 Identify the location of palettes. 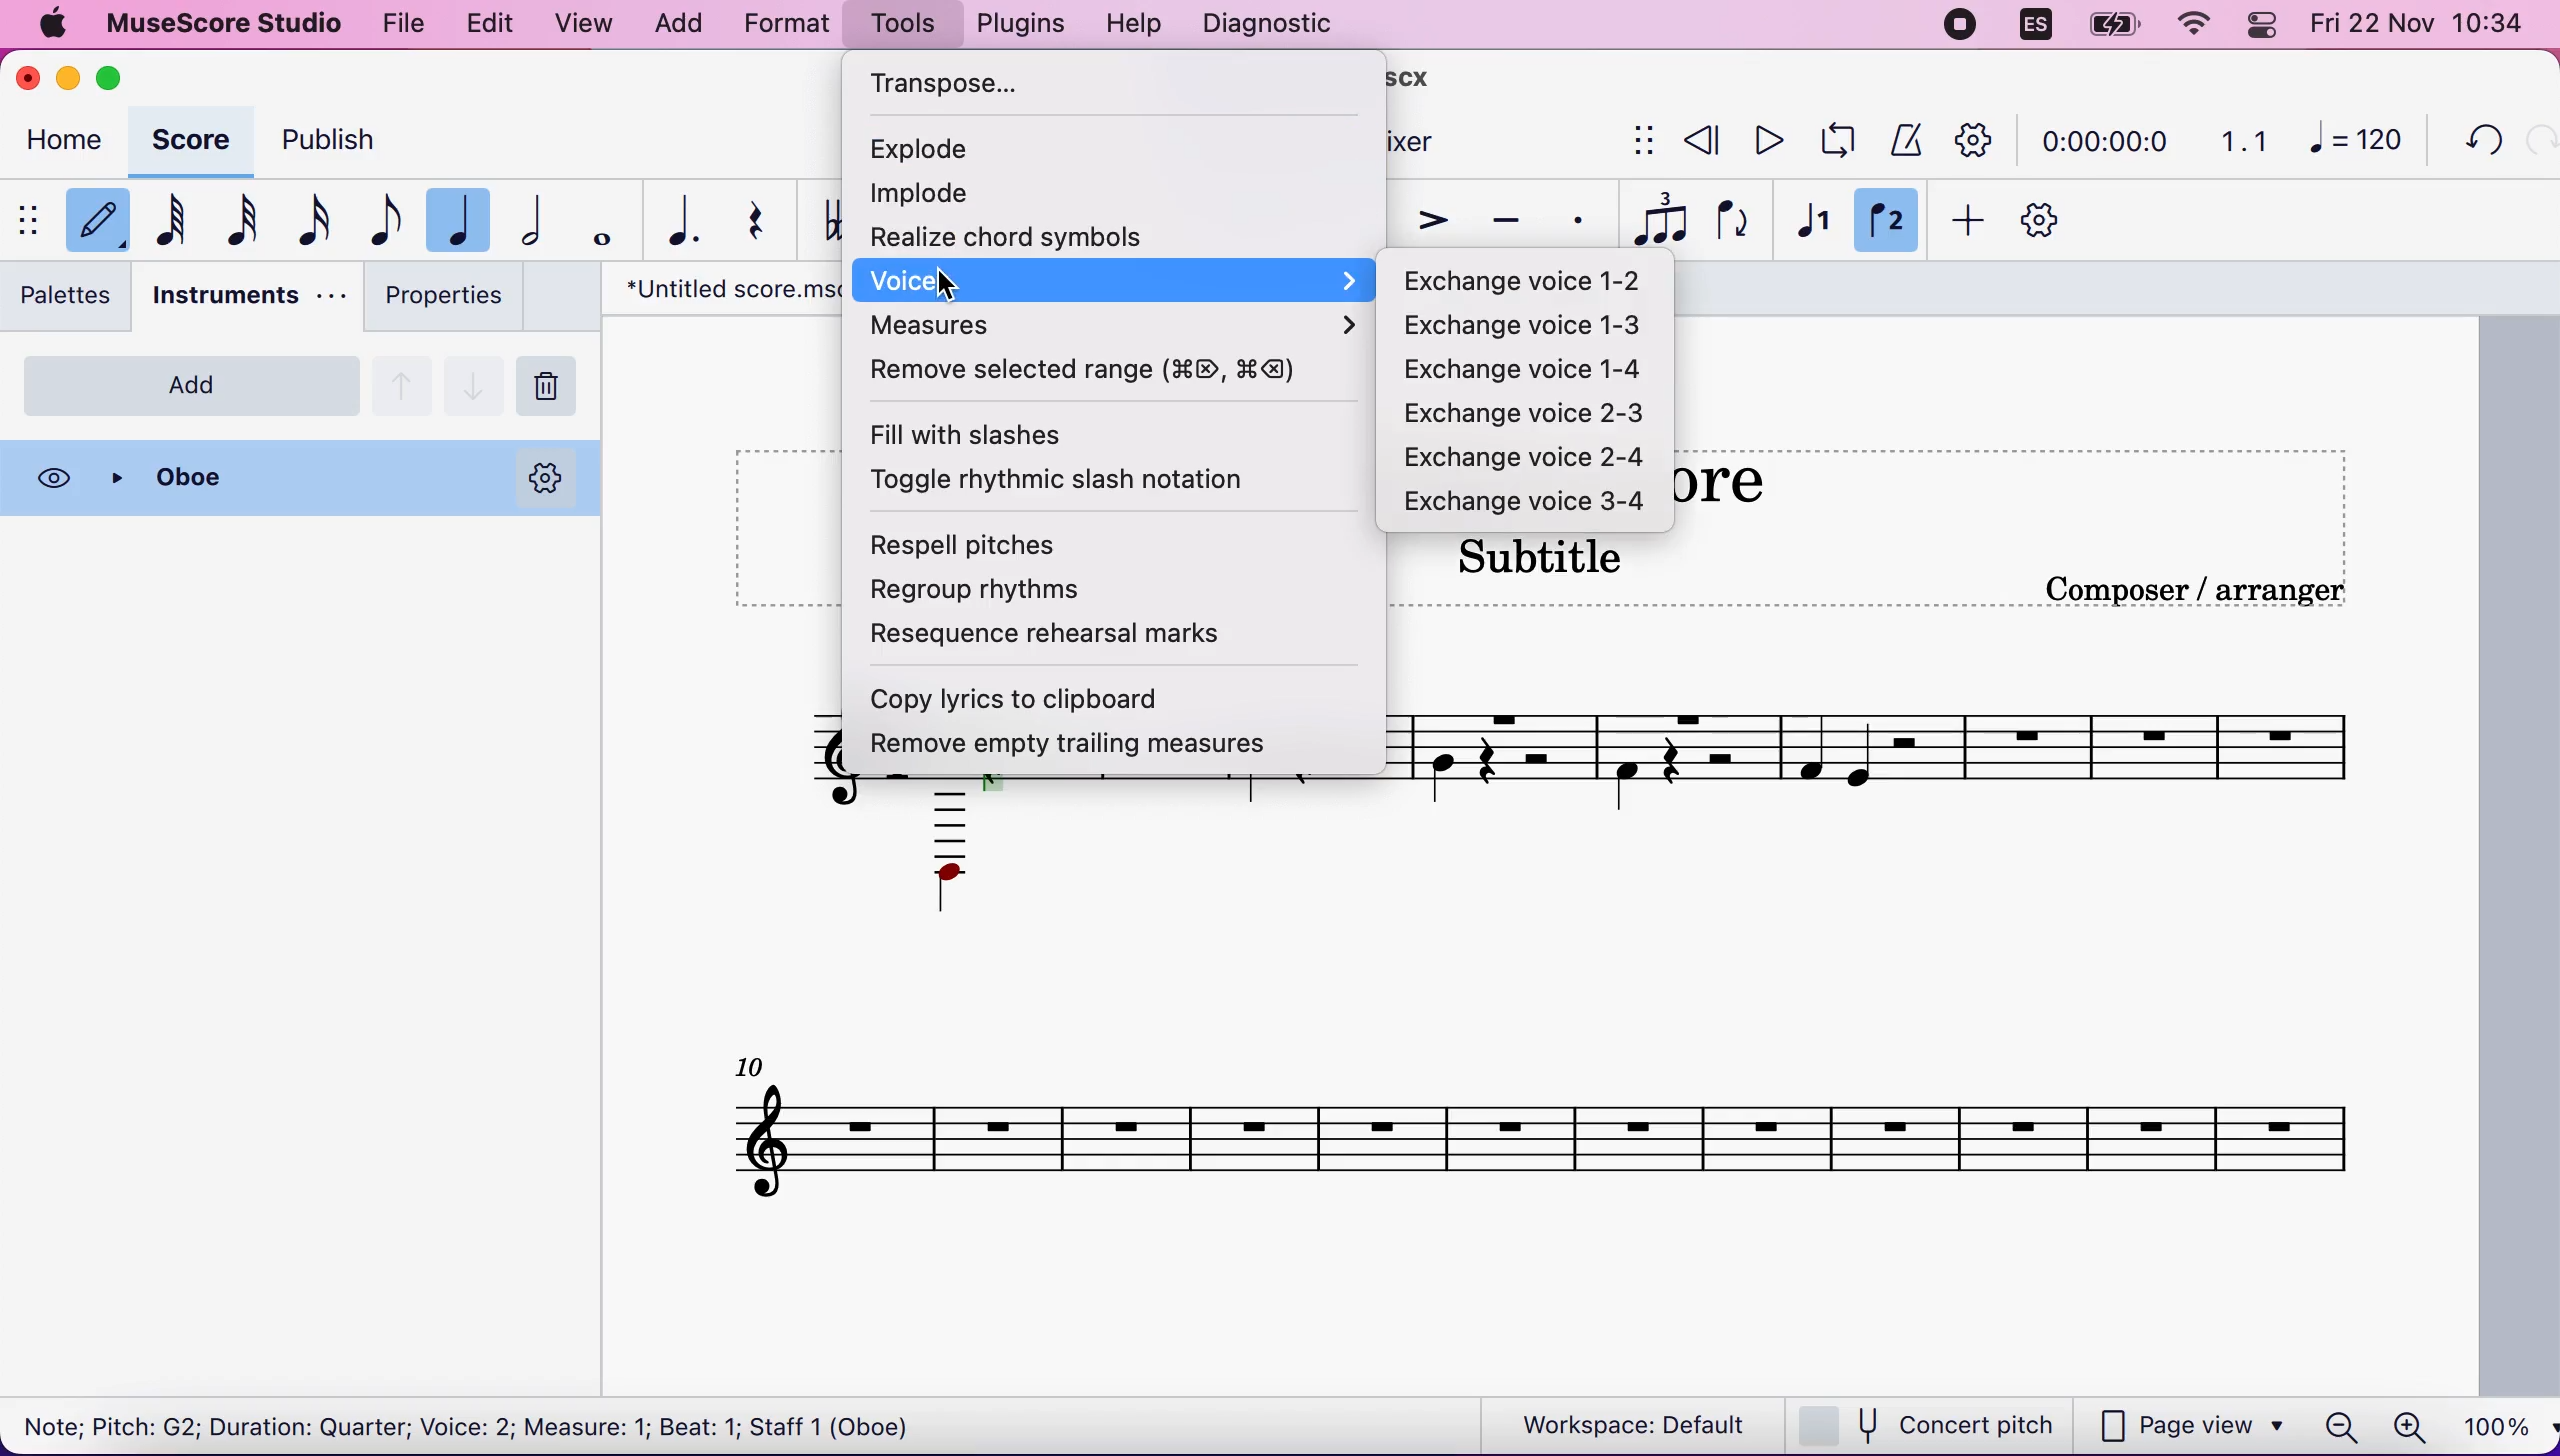
(69, 295).